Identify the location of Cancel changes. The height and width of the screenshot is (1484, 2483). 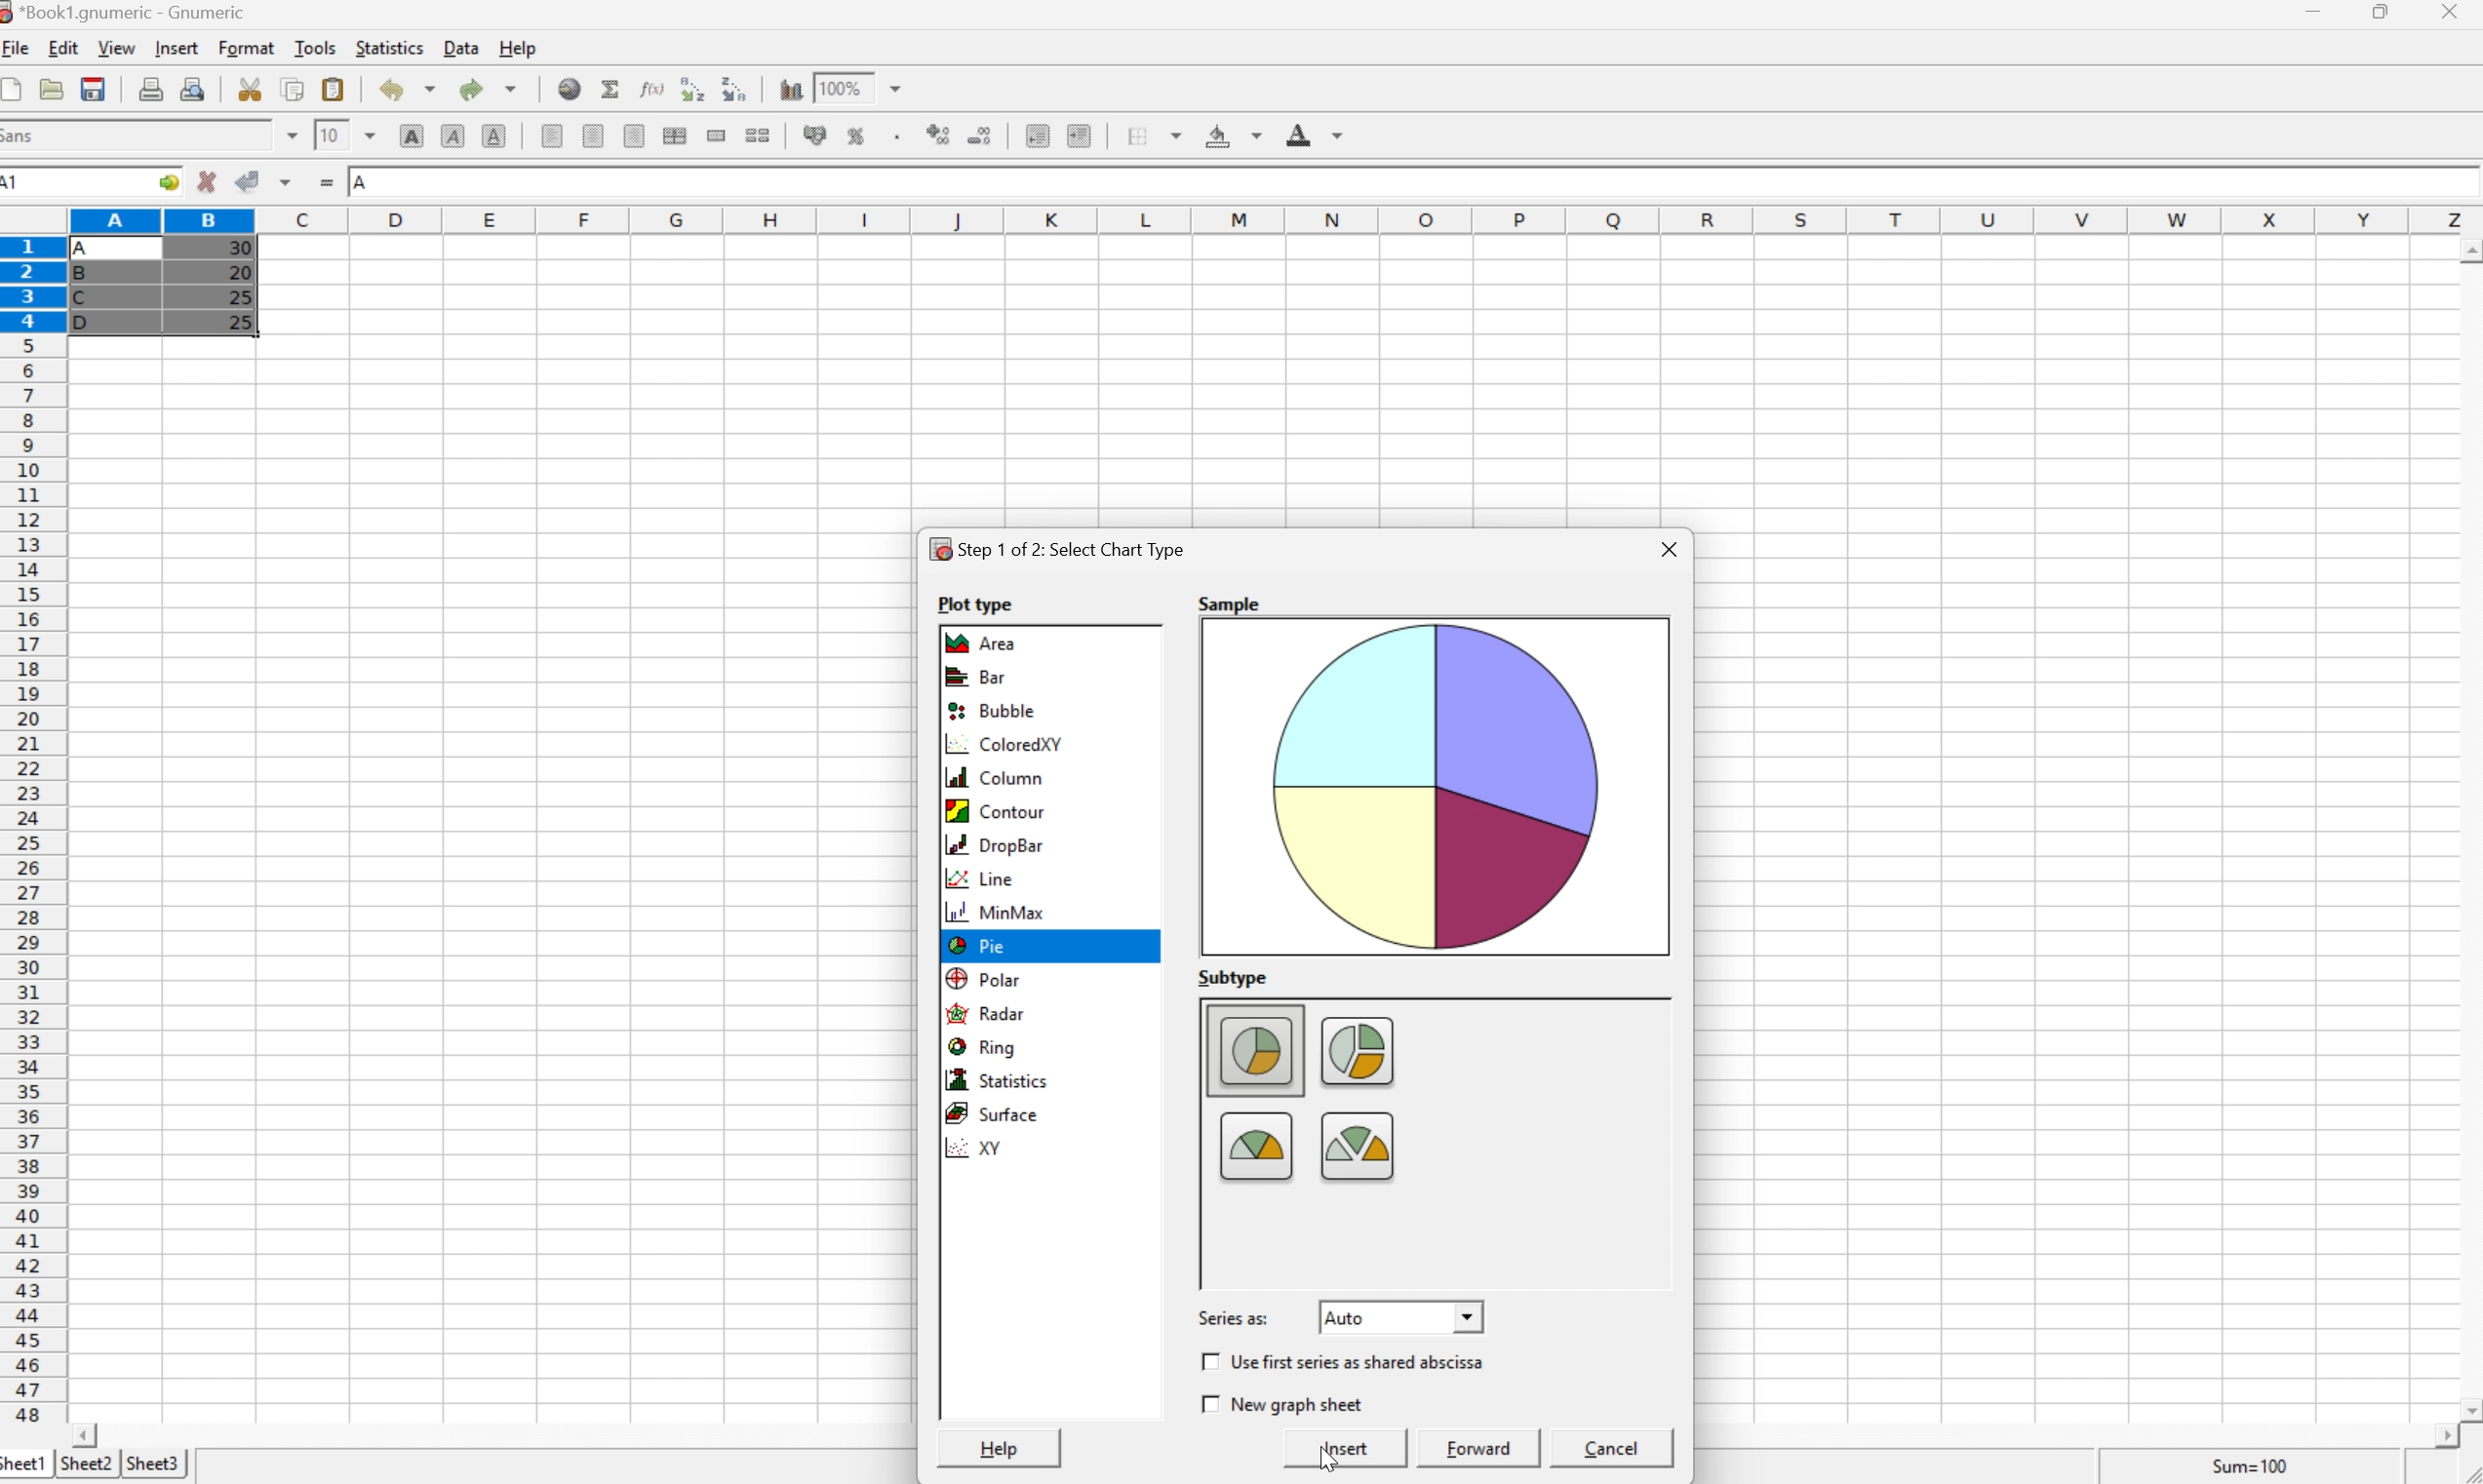
(207, 180).